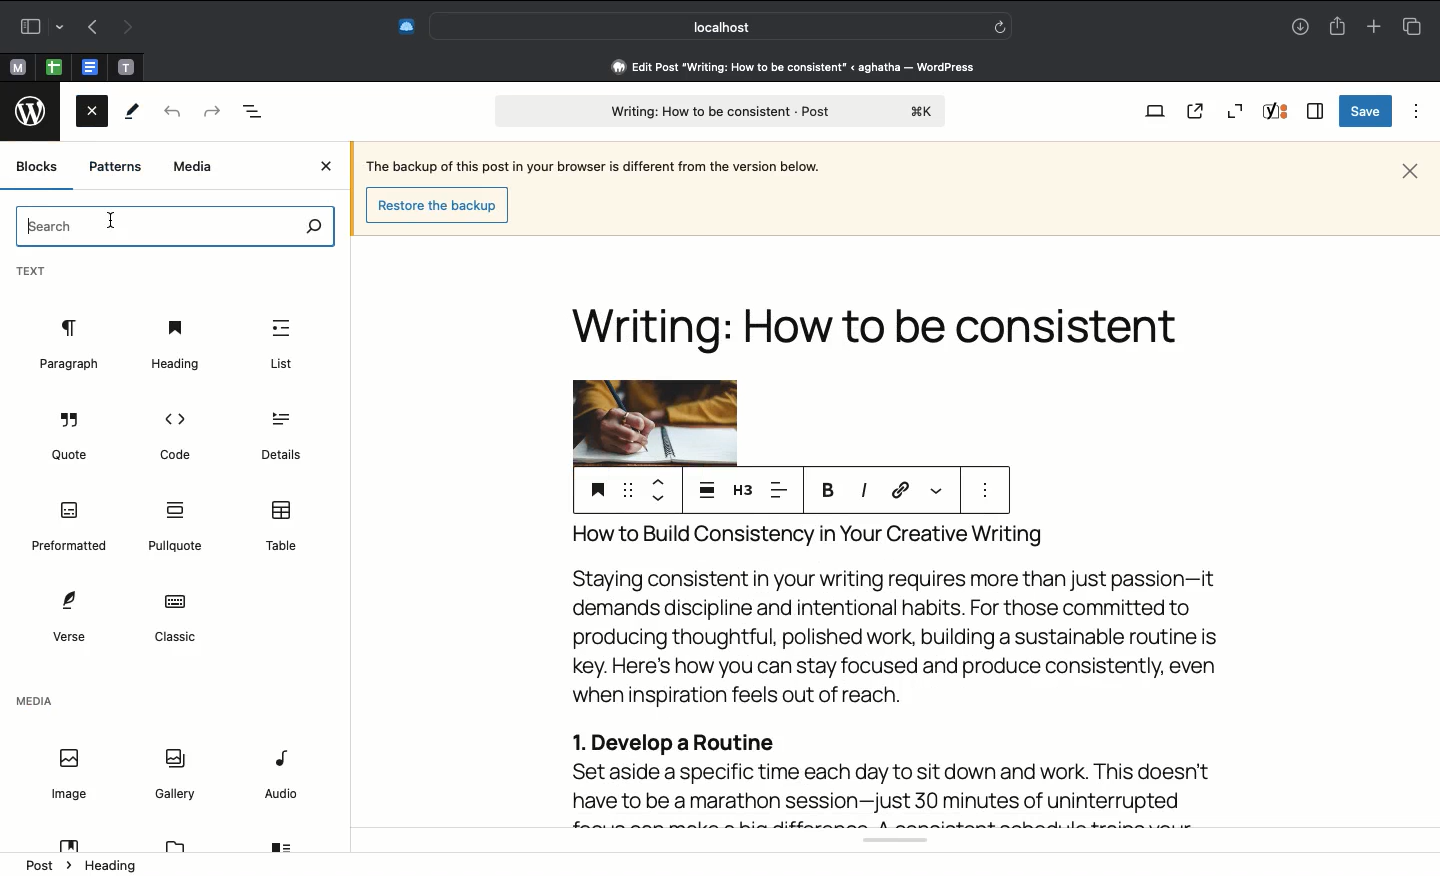 The height and width of the screenshot is (876, 1440). I want to click on Patterns, so click(115, 167).